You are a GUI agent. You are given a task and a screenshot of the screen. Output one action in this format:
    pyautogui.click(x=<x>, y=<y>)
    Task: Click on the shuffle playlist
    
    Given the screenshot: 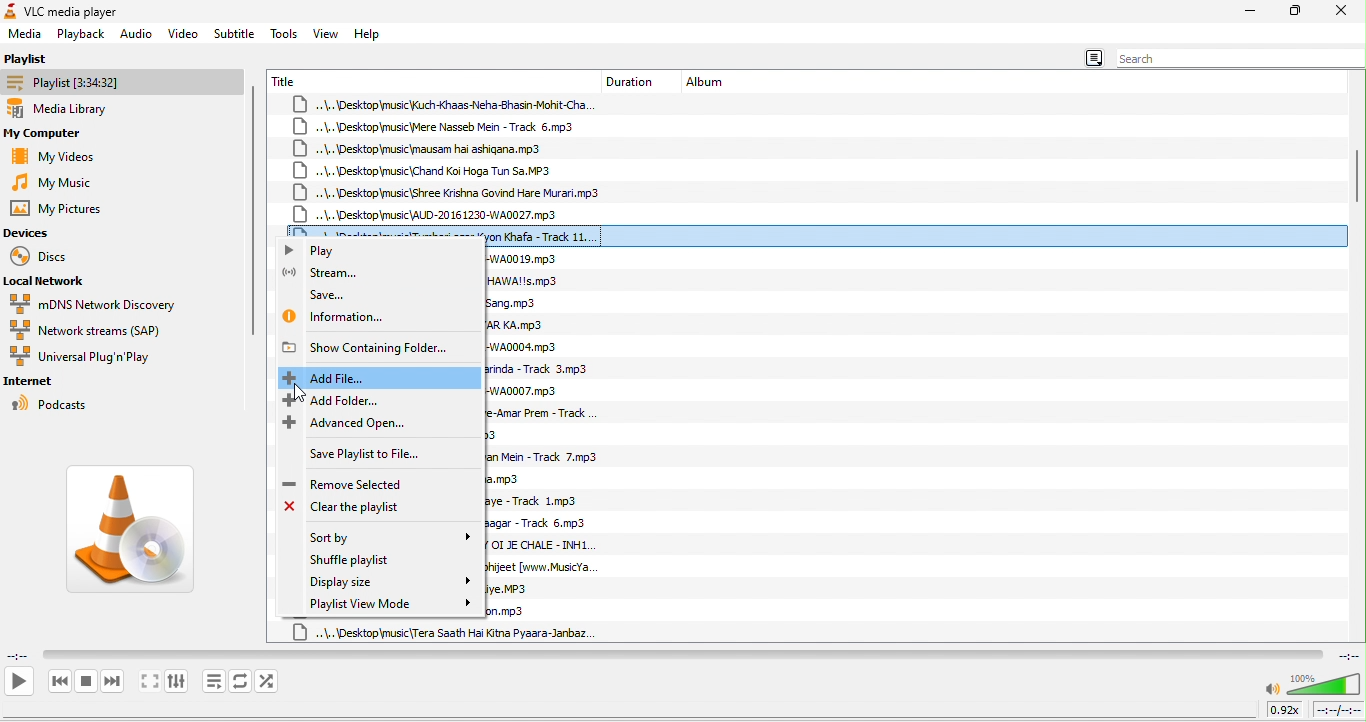 What is the action you would take?
    pyautogui.click(x=391, y=561)
    